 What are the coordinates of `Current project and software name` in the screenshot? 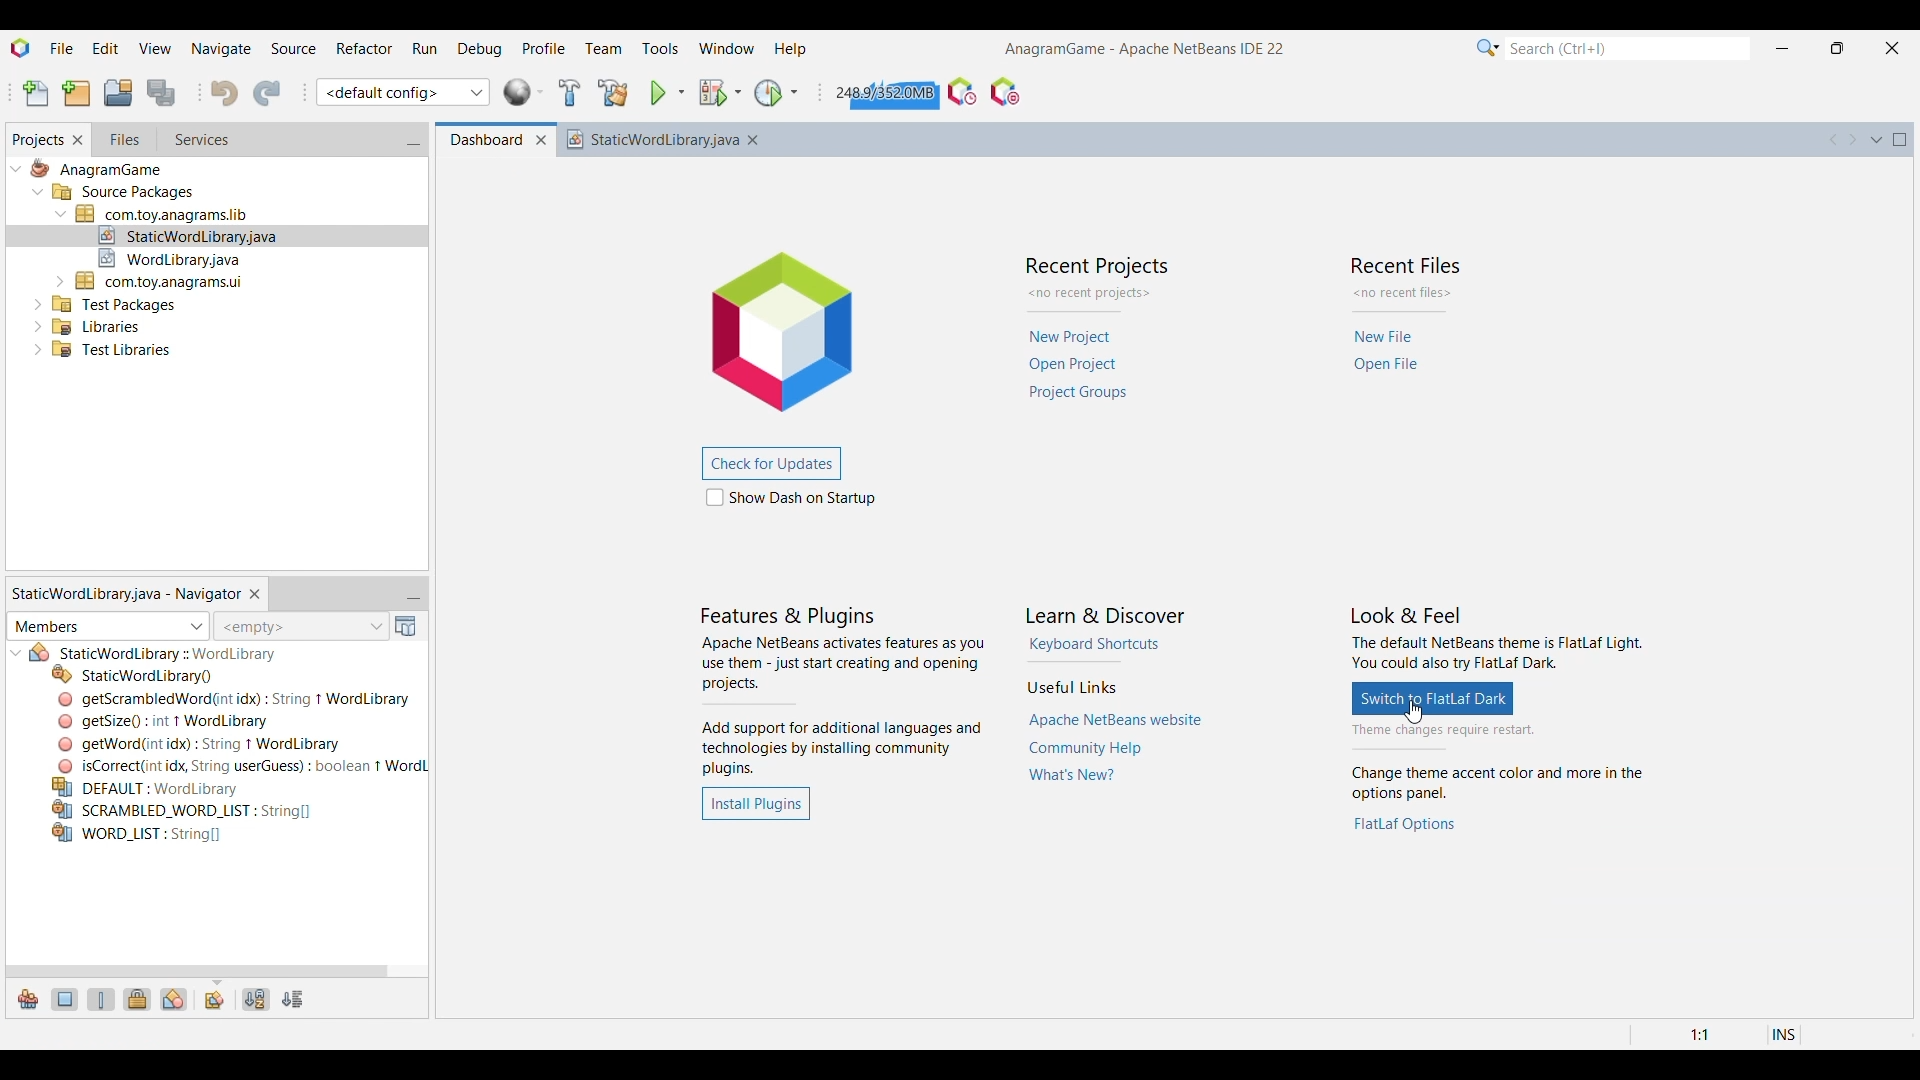 It's located at (1145, 49).